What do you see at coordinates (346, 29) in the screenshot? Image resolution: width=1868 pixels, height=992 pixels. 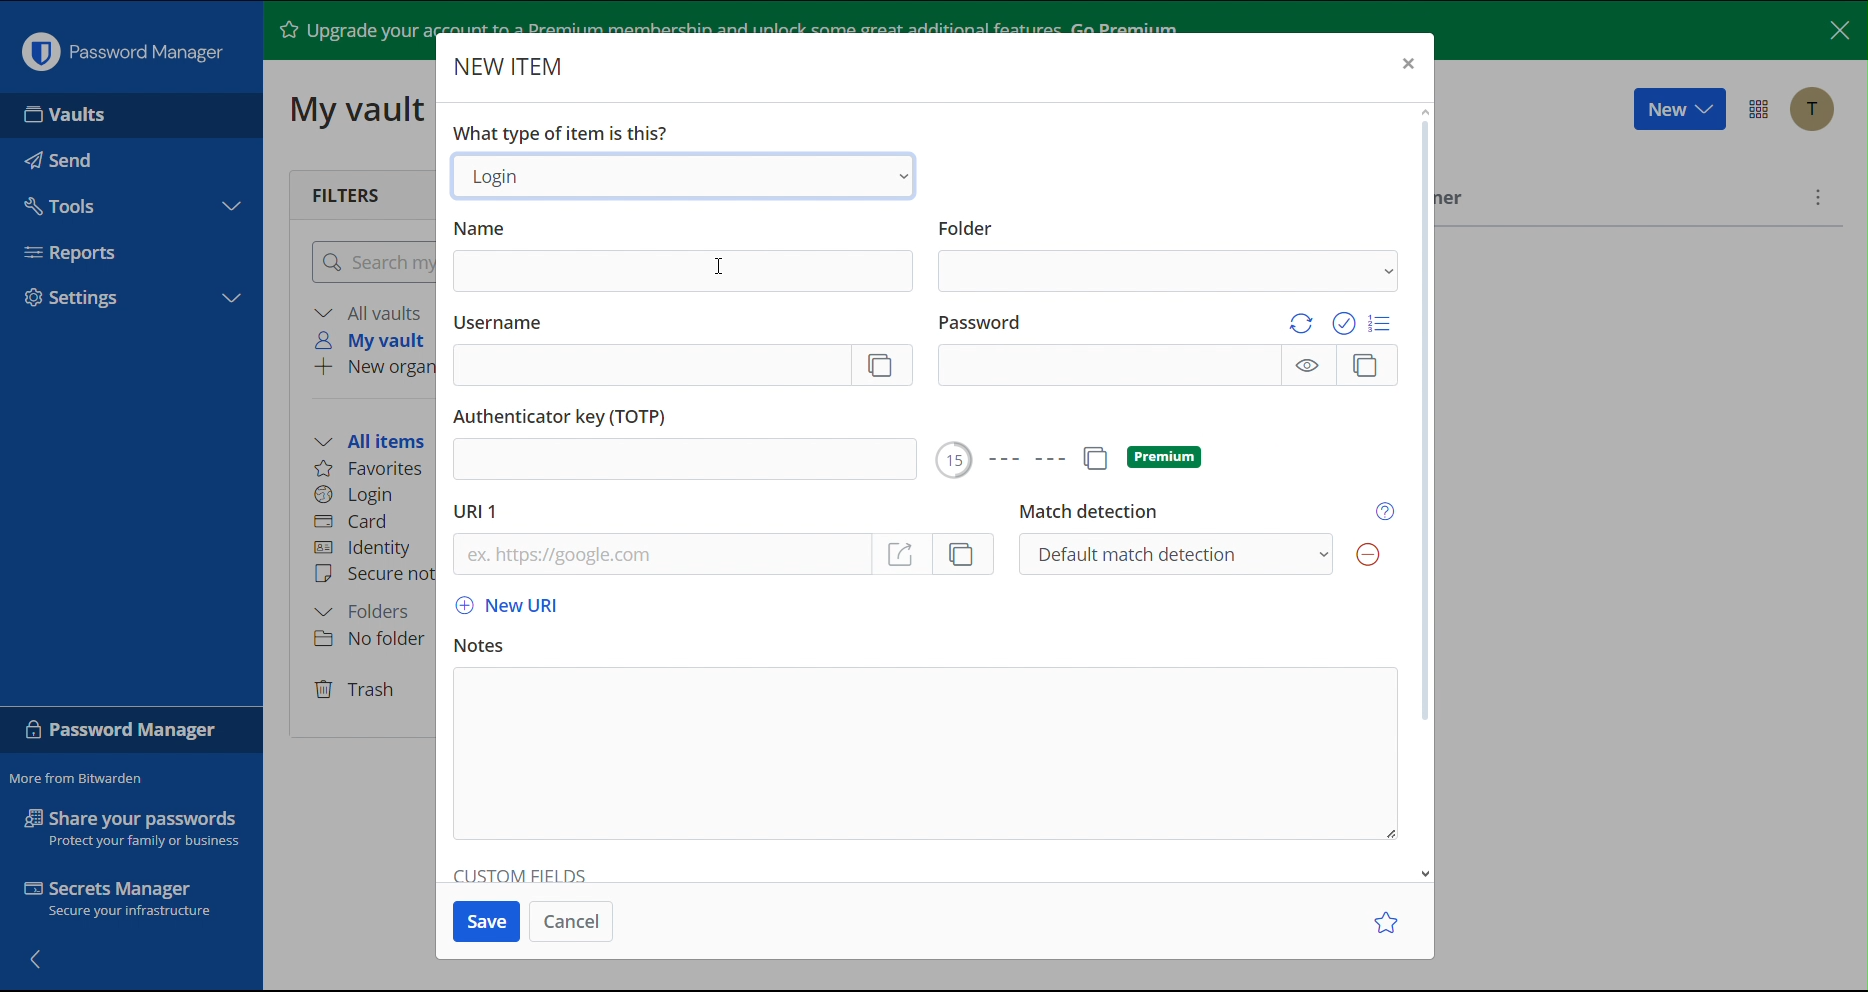 I see `Upgrade your account ` at bounding box center [346, 29].